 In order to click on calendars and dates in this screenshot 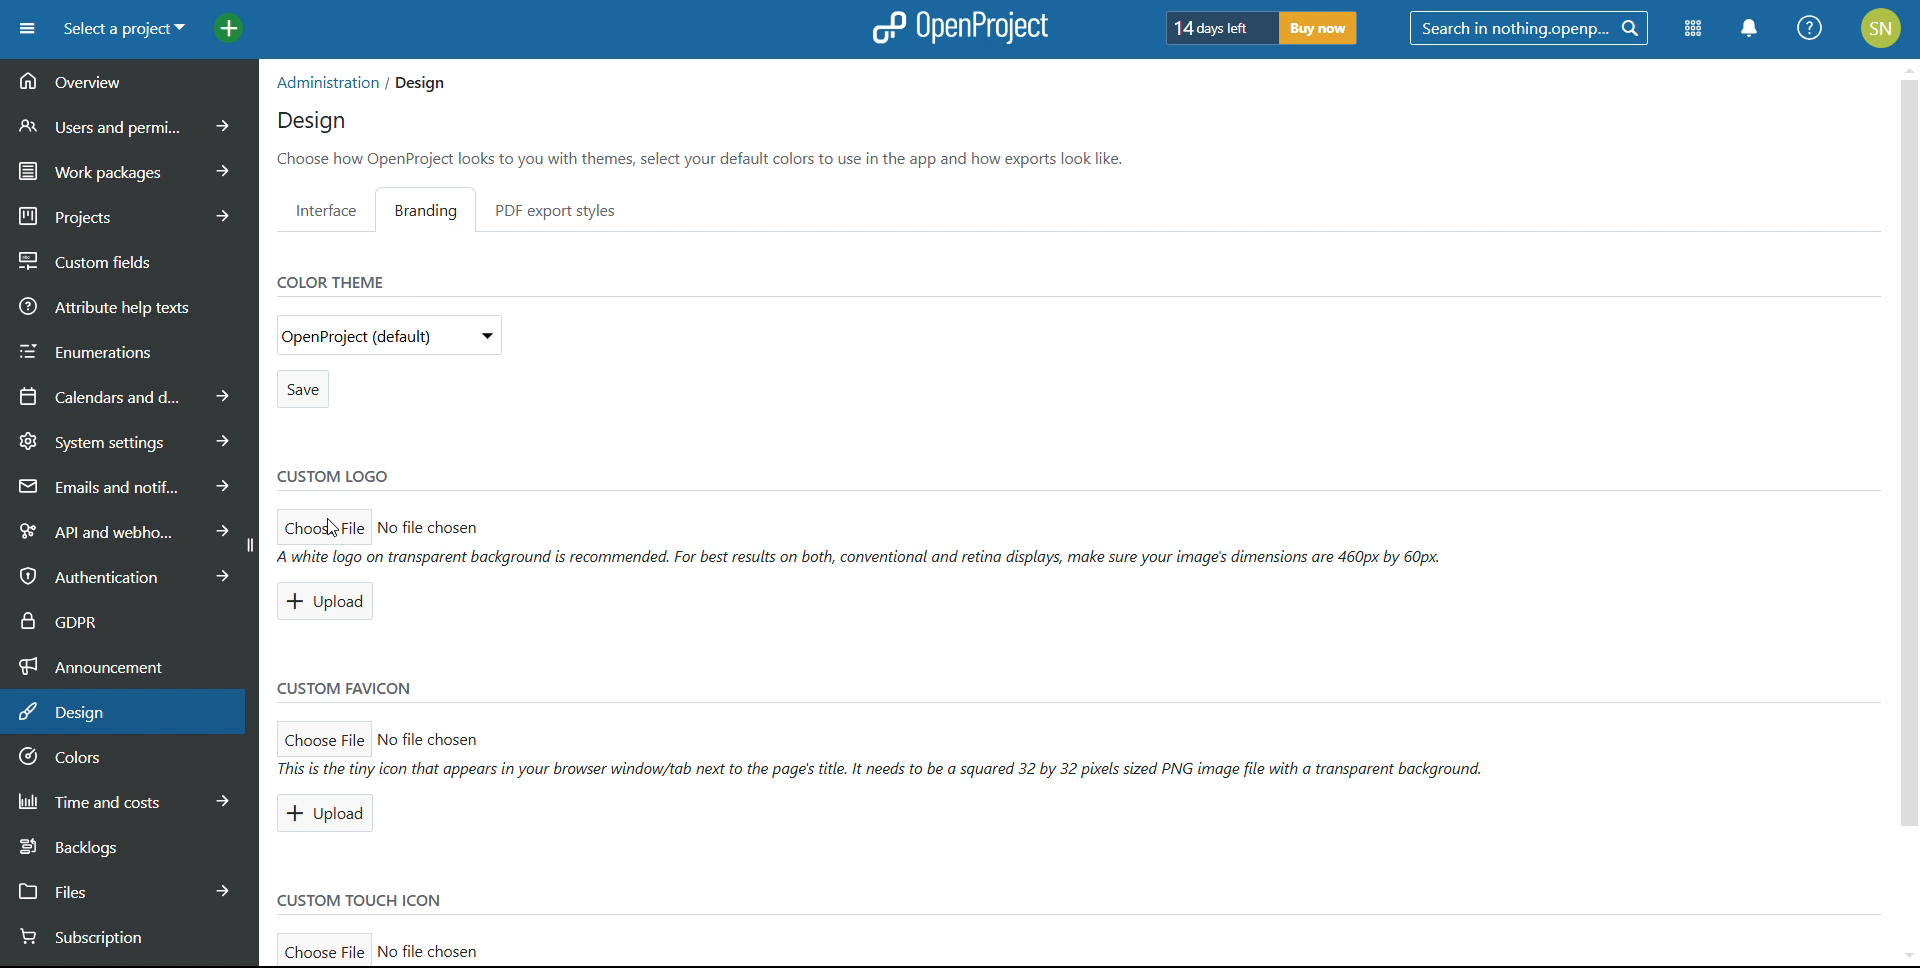, I will do `click(126, 395)`.